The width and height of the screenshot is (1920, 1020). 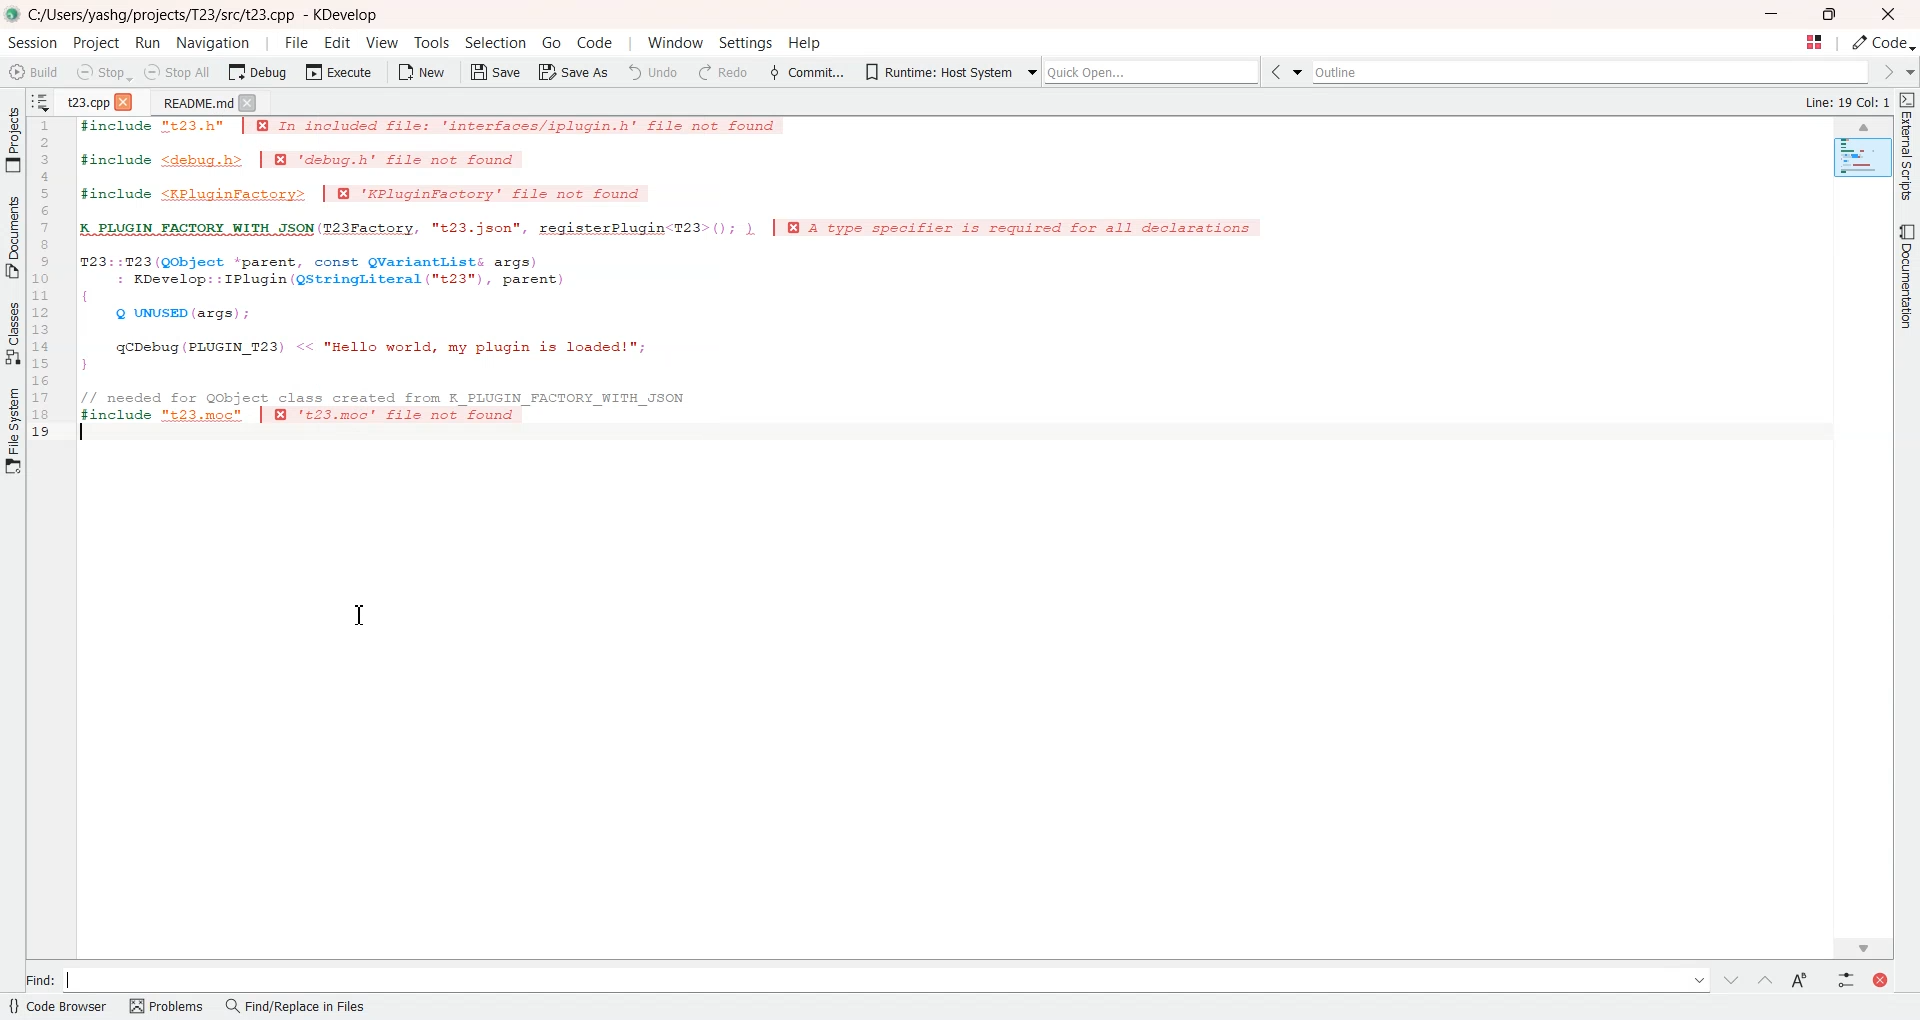 What do you see at coordinates (743, 44) in the screenshot?
I see `Settings` at bounding box center [743, 44].